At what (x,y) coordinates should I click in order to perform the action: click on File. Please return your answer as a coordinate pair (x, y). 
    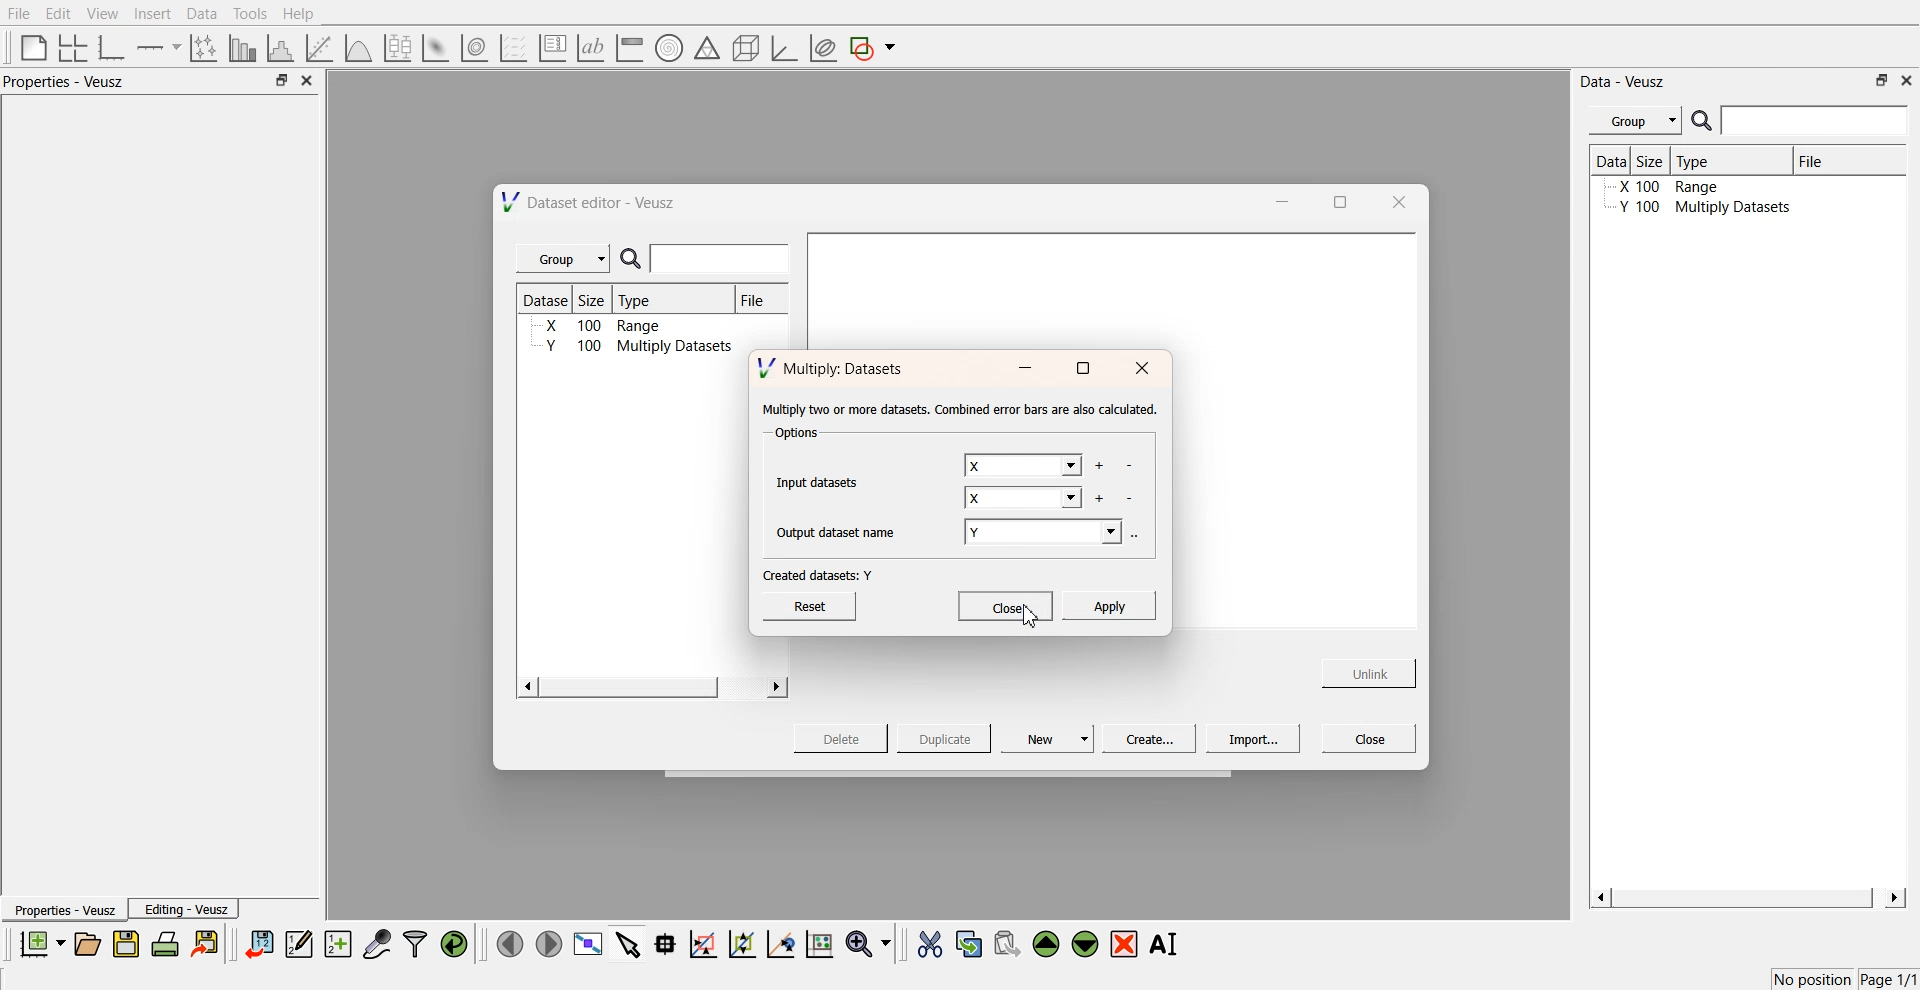
    Looking at the image, I should click on (1828, 160).